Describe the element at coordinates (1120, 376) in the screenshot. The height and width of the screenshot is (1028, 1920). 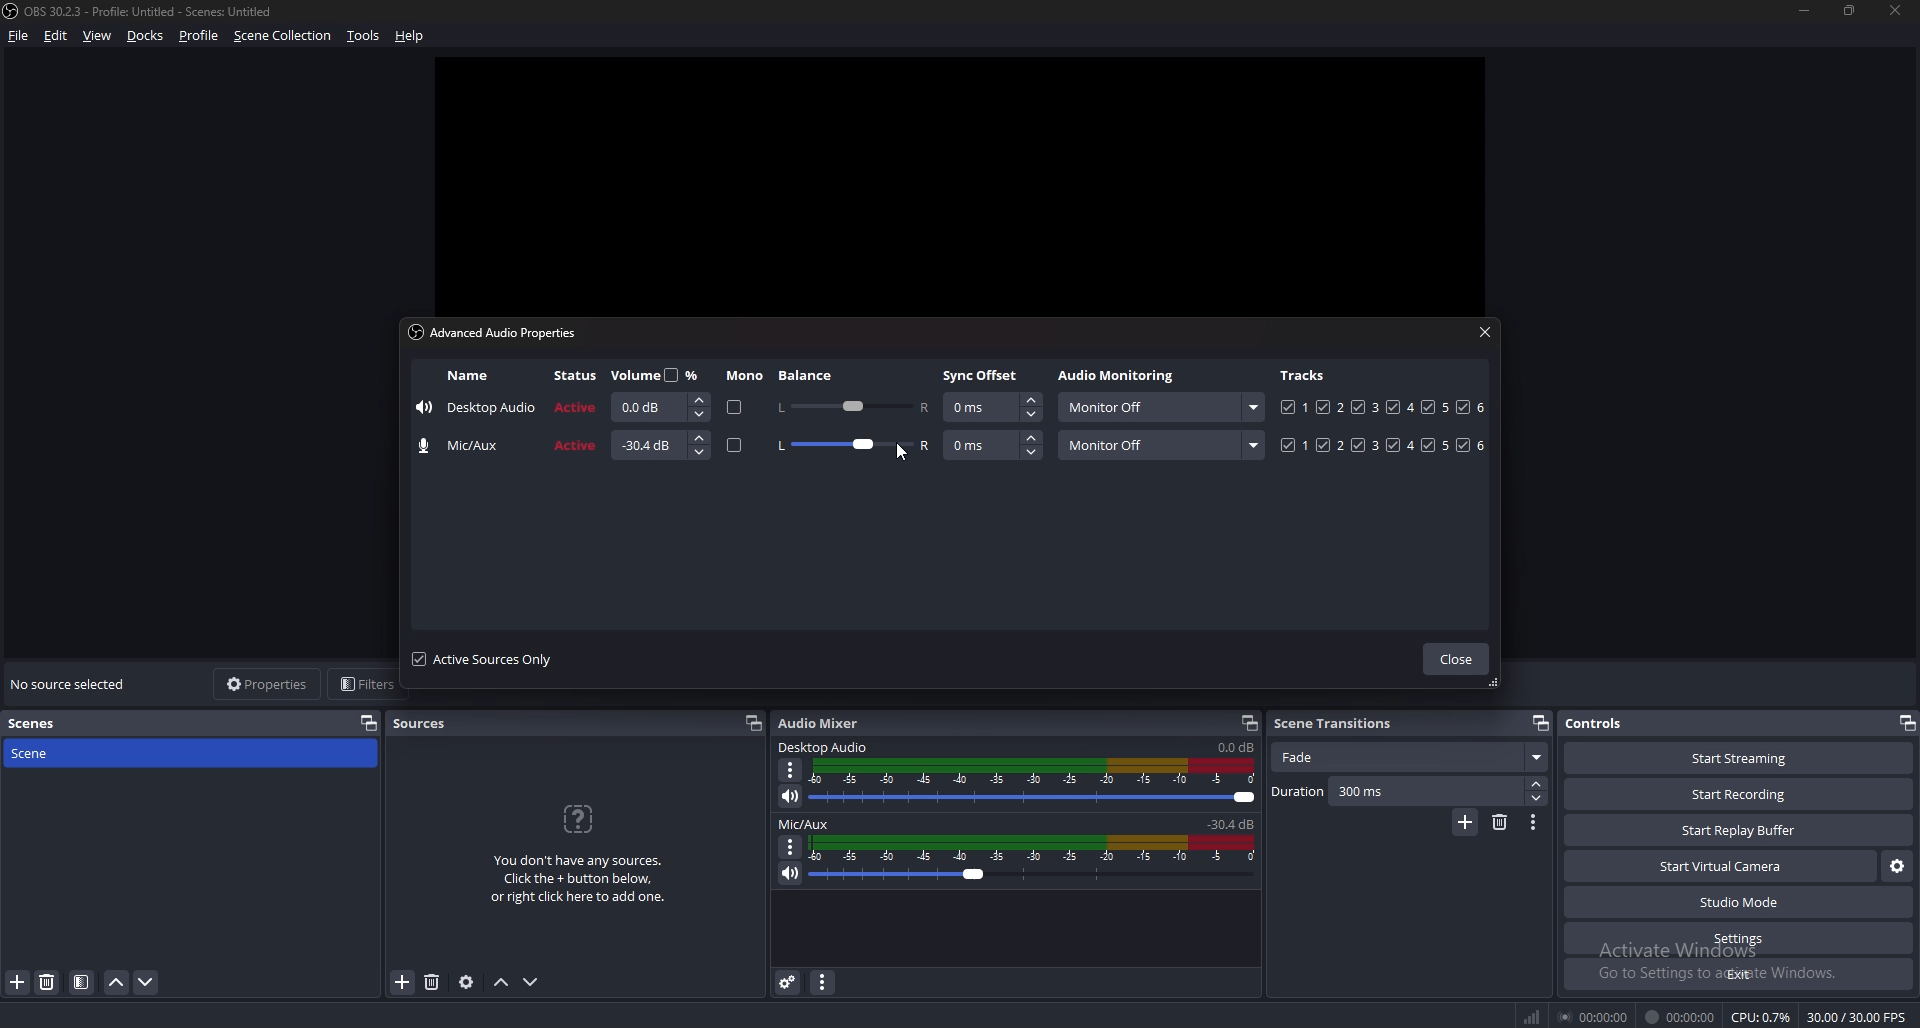
I see `audio monitoring` at that location.